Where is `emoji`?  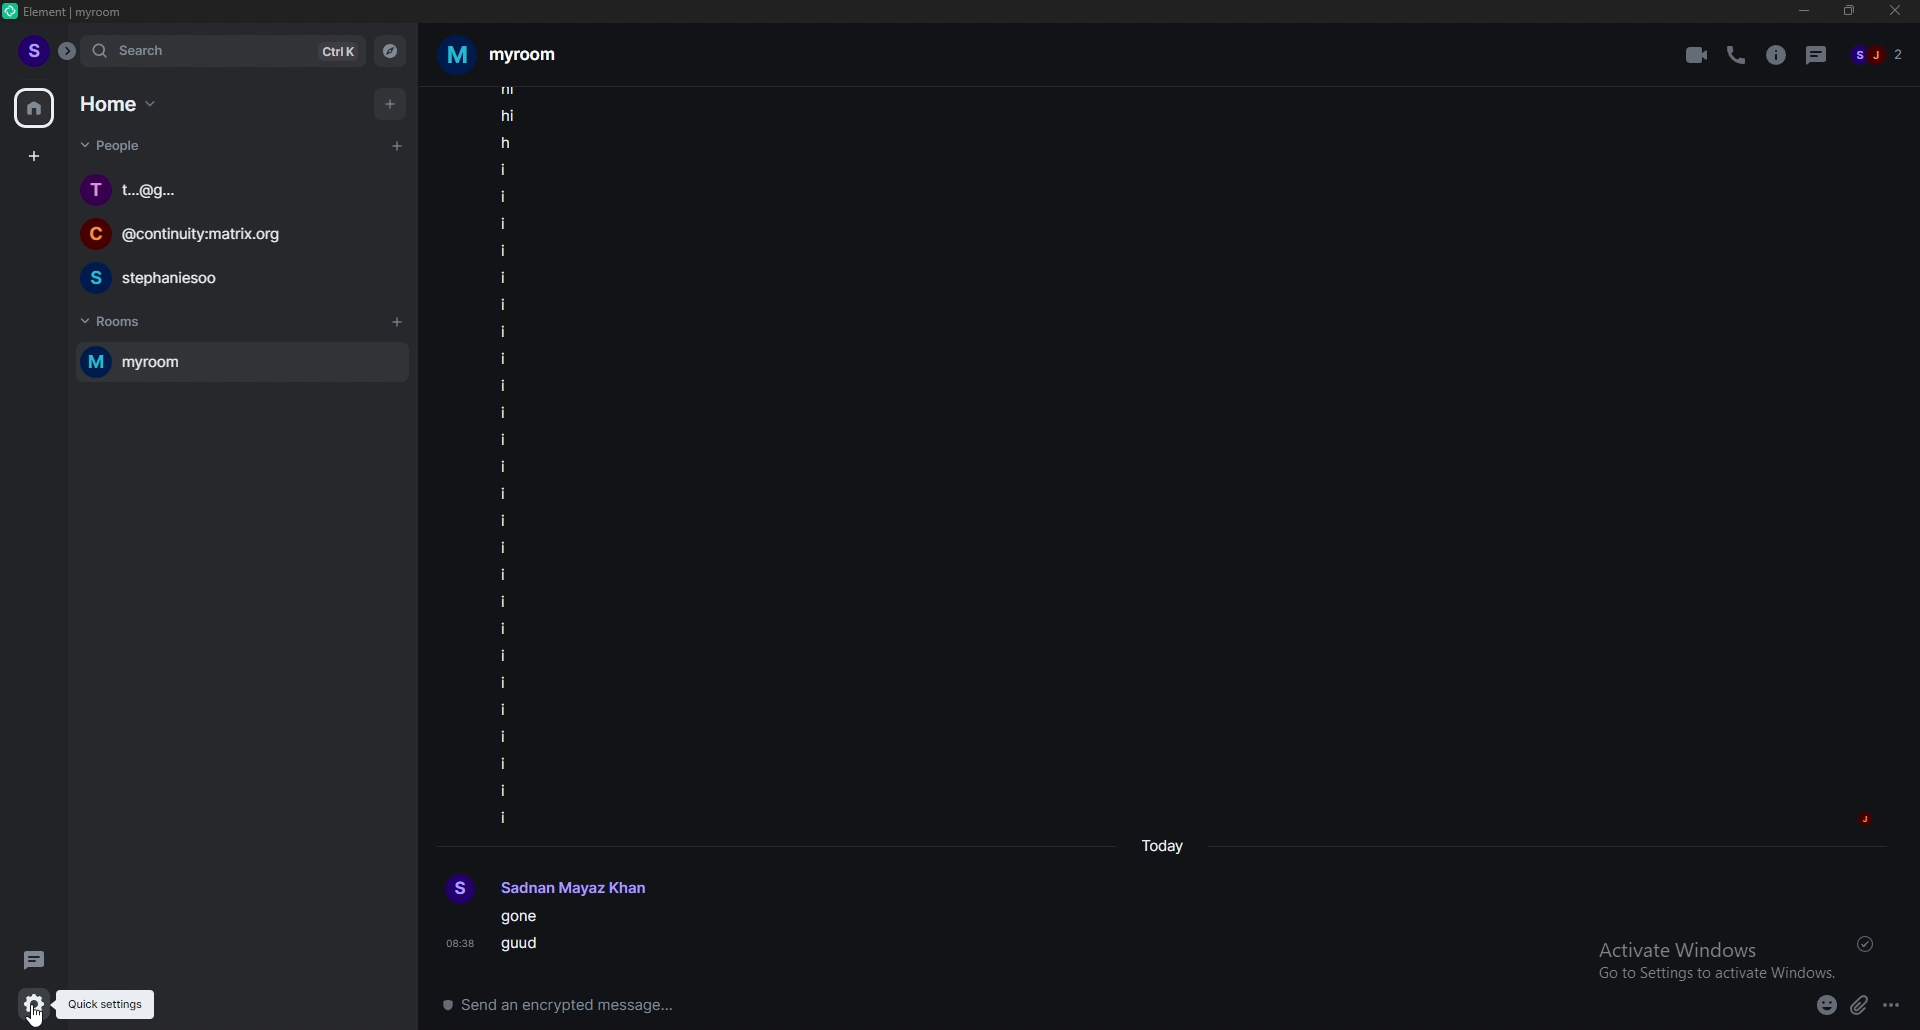
emoji is located at coordinates (1821, 1004).